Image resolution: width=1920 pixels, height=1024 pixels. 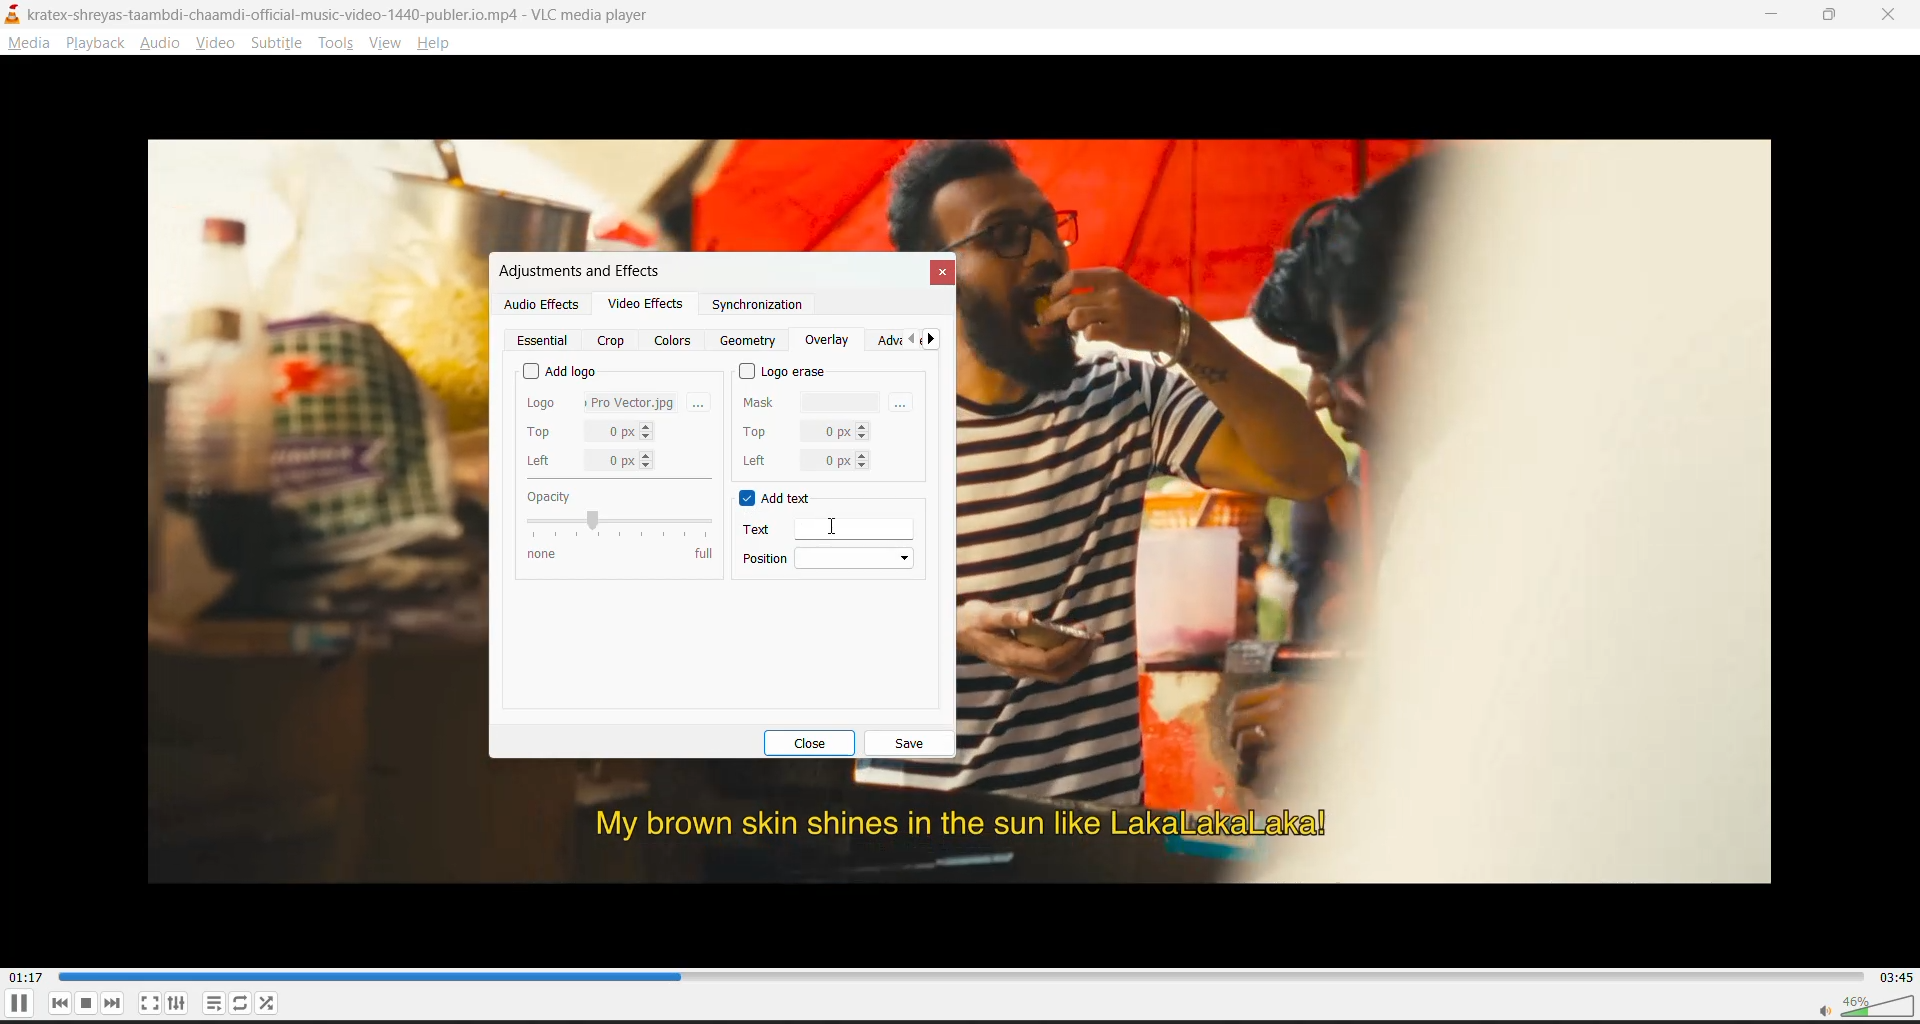 I want to click on total track time, so click(x=1895, y=976).